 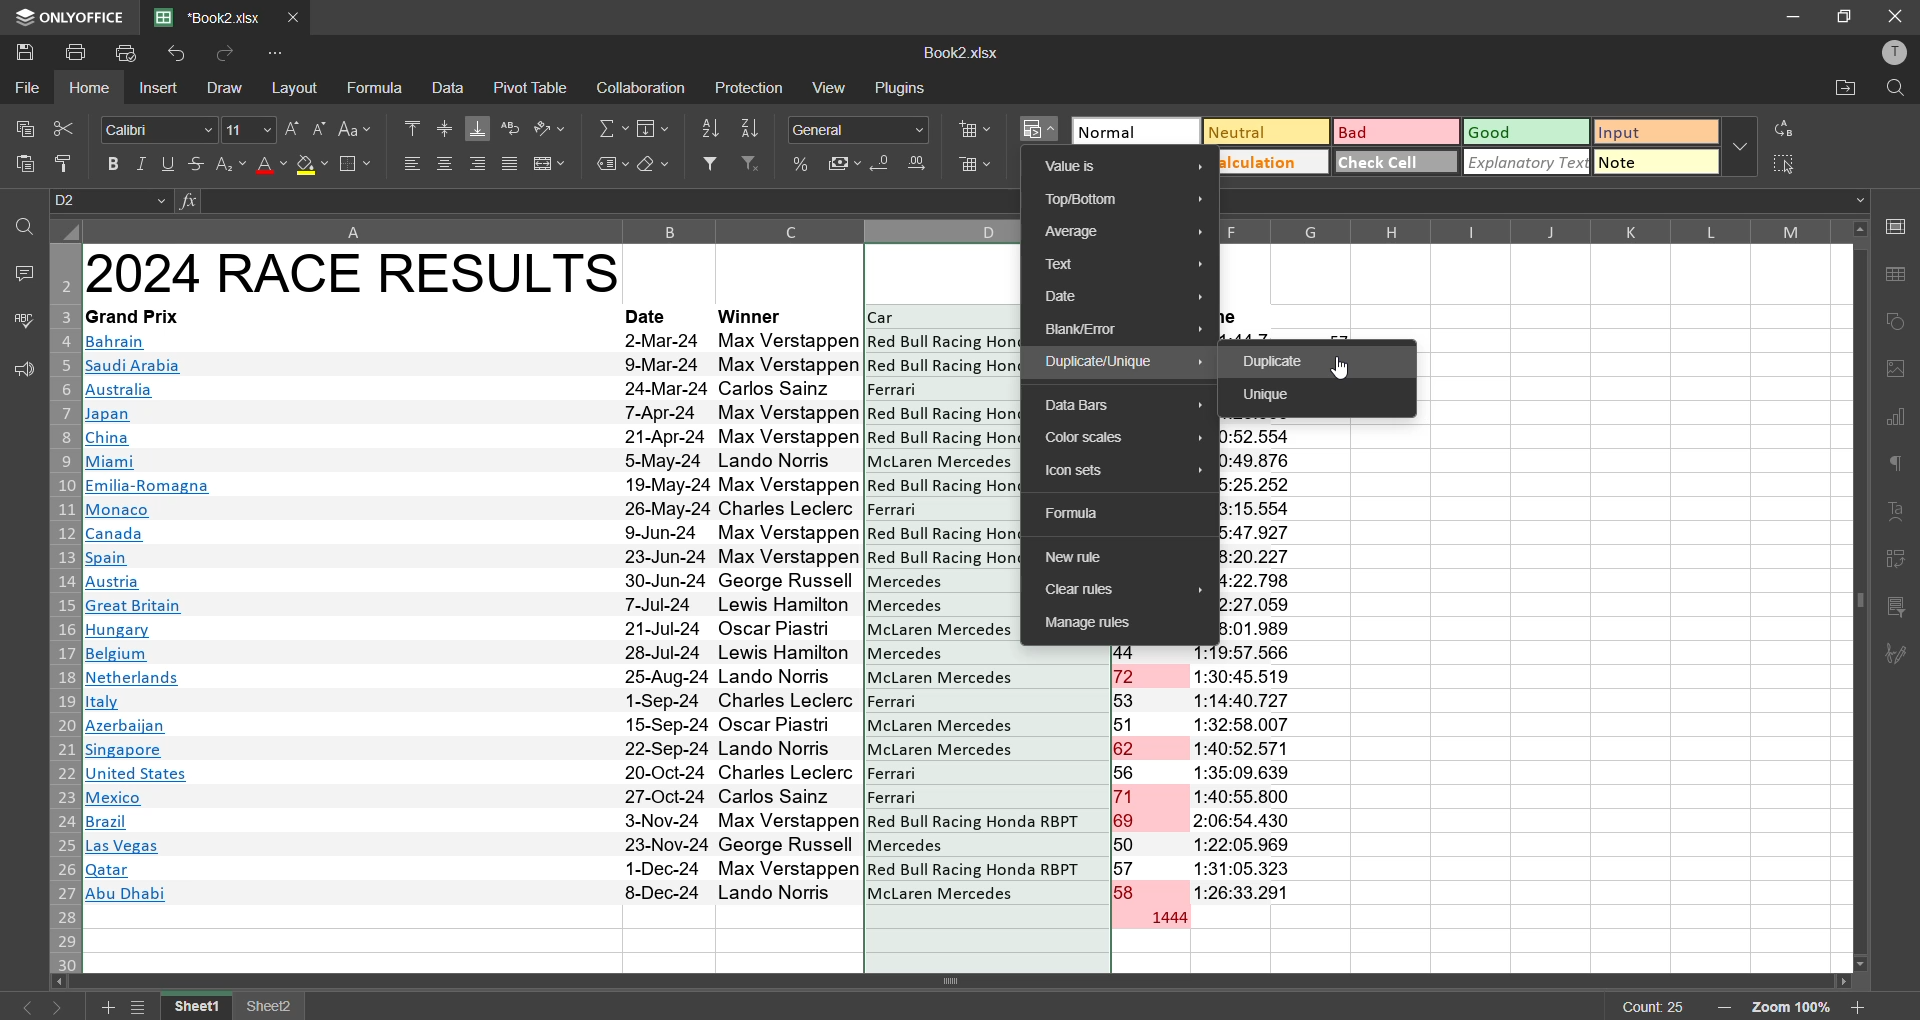 What do you see at coordinates (1898, 513) in the screenshot?
I see `text` at bounding box center [1898, 513].